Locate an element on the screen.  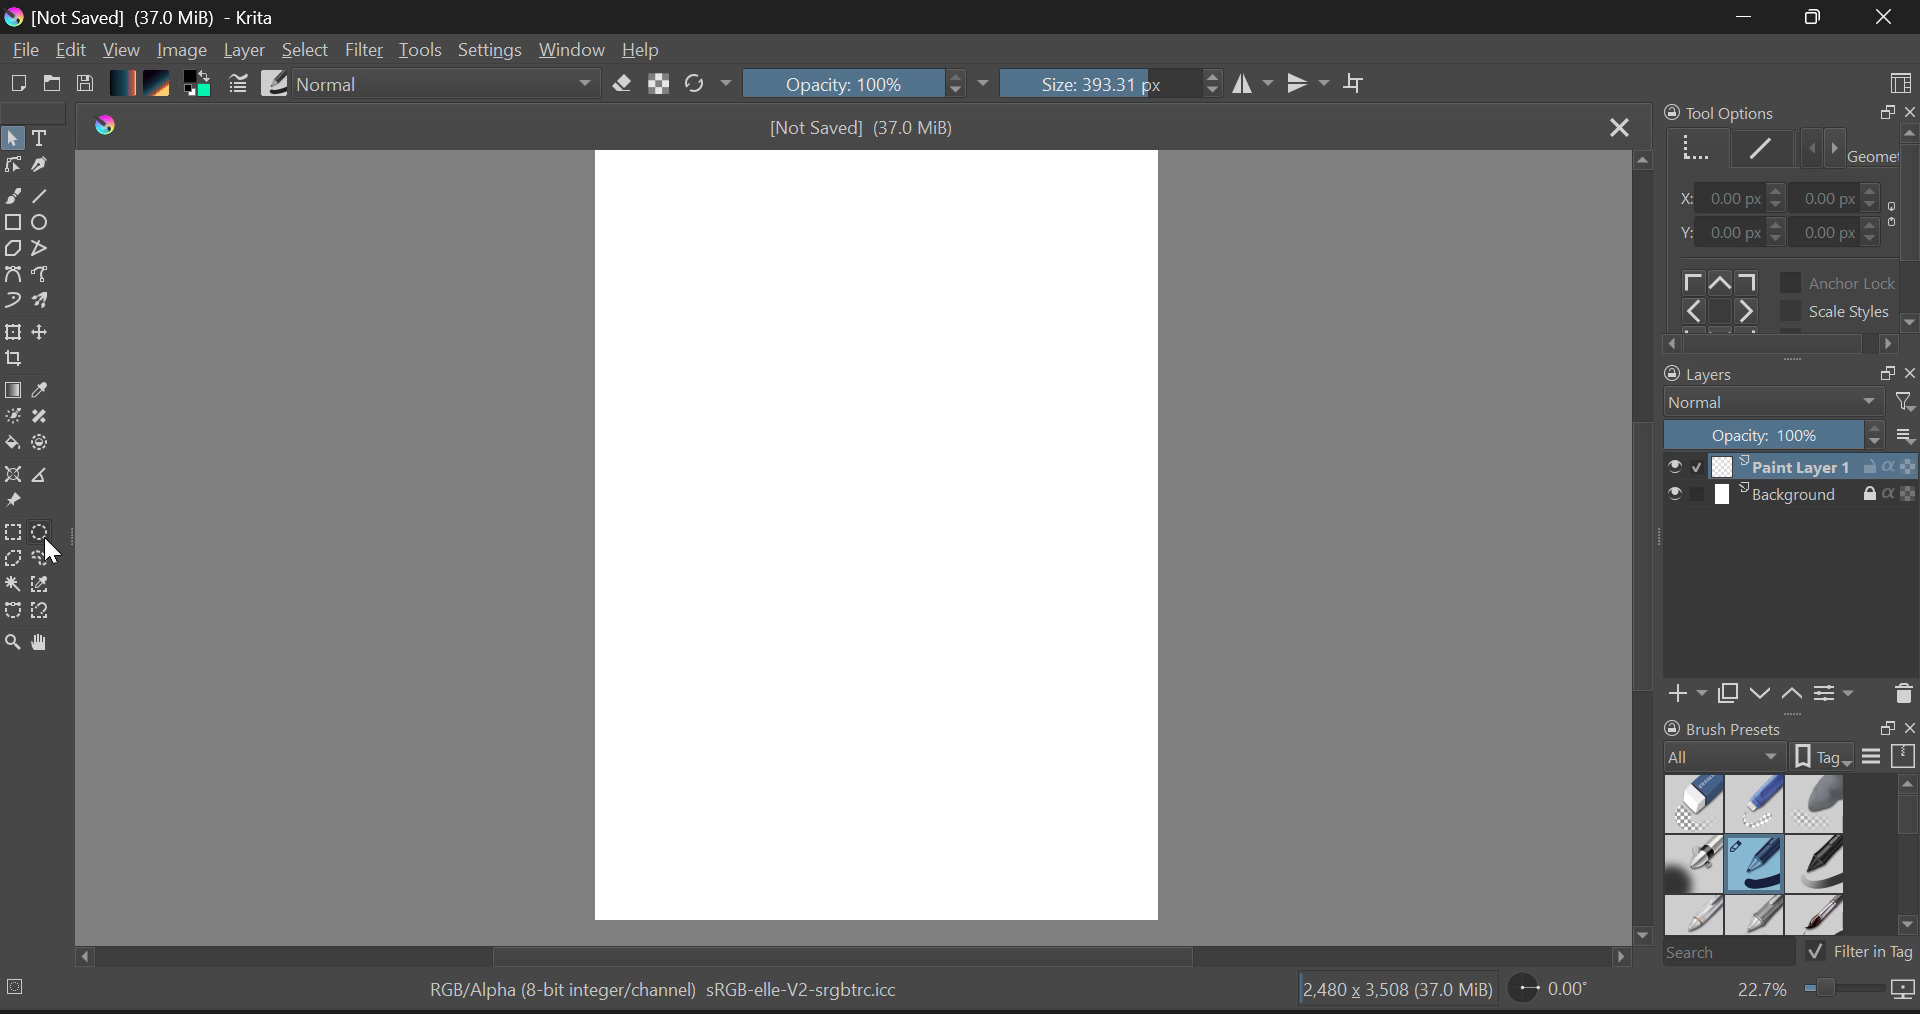
Color Information is located at coordinates (670, 992).